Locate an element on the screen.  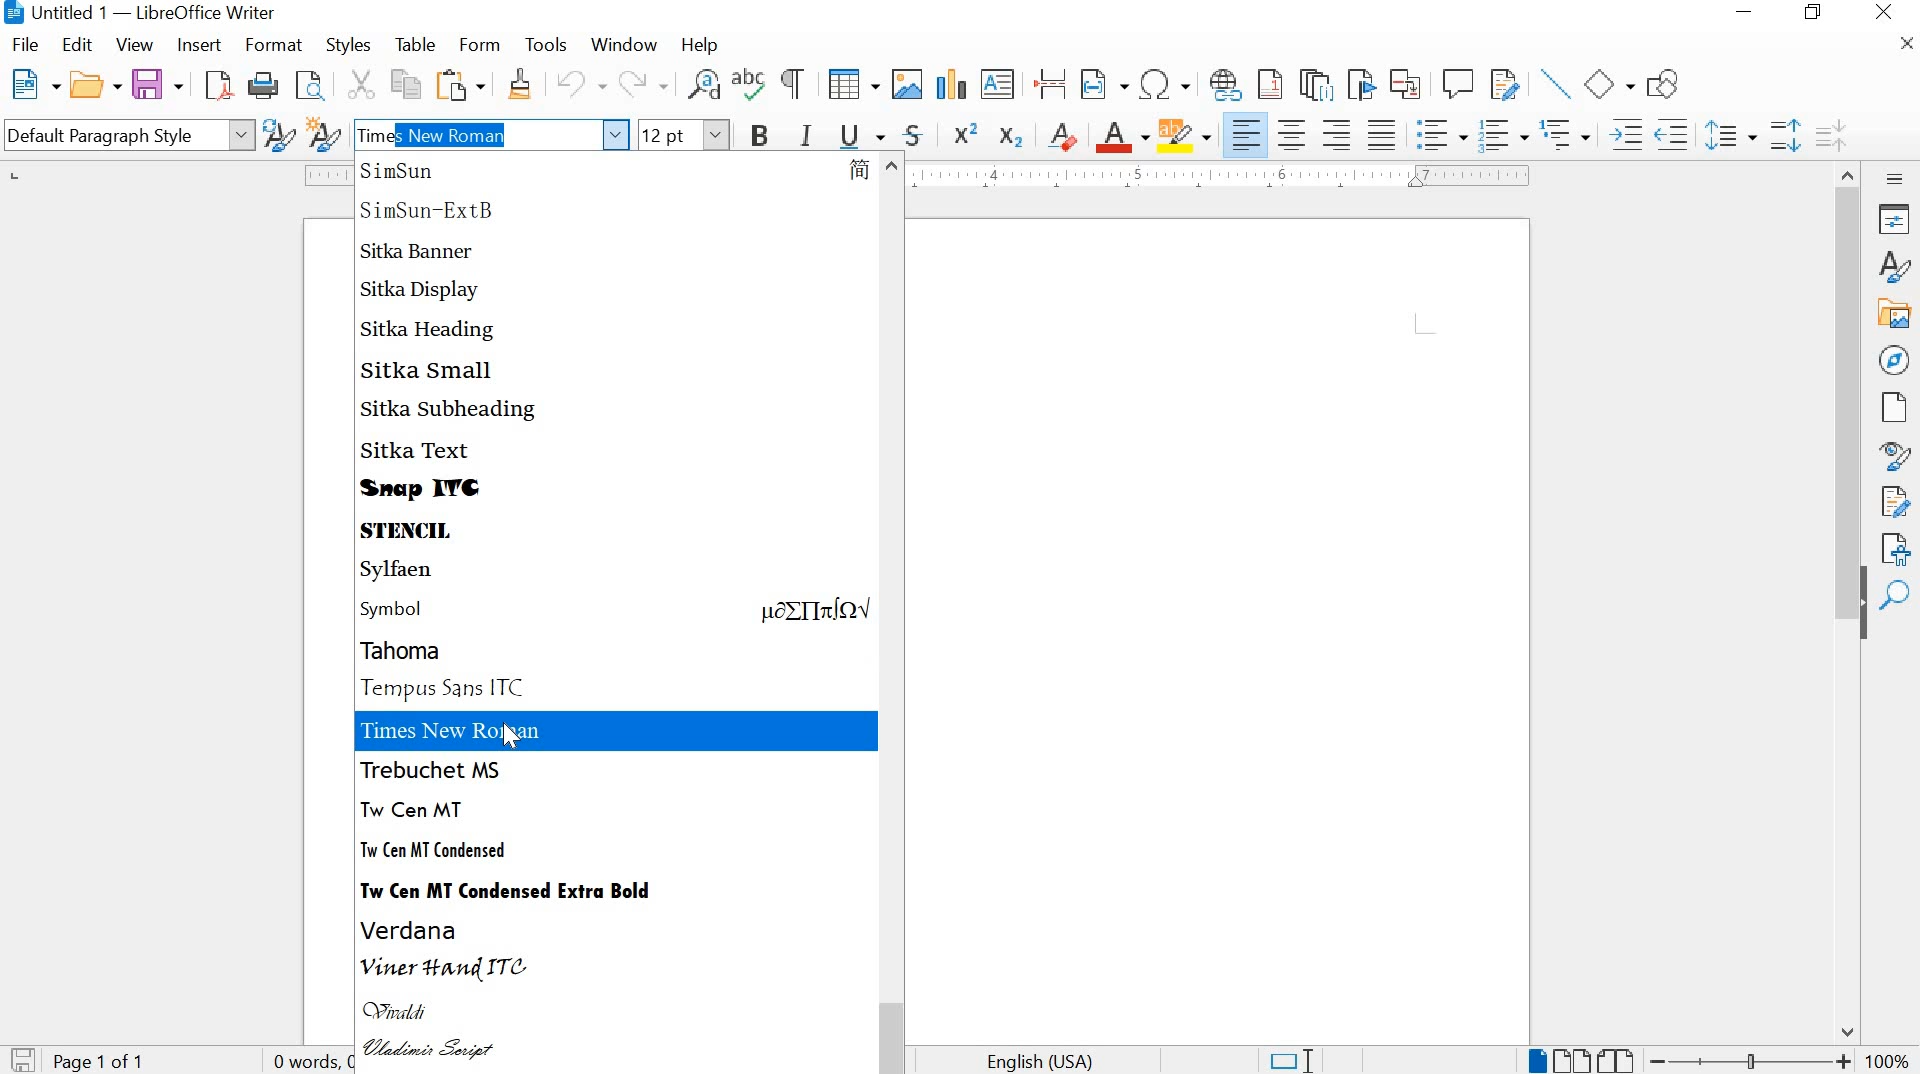
TREBUCHET MS is located at coordinates (440, 771).